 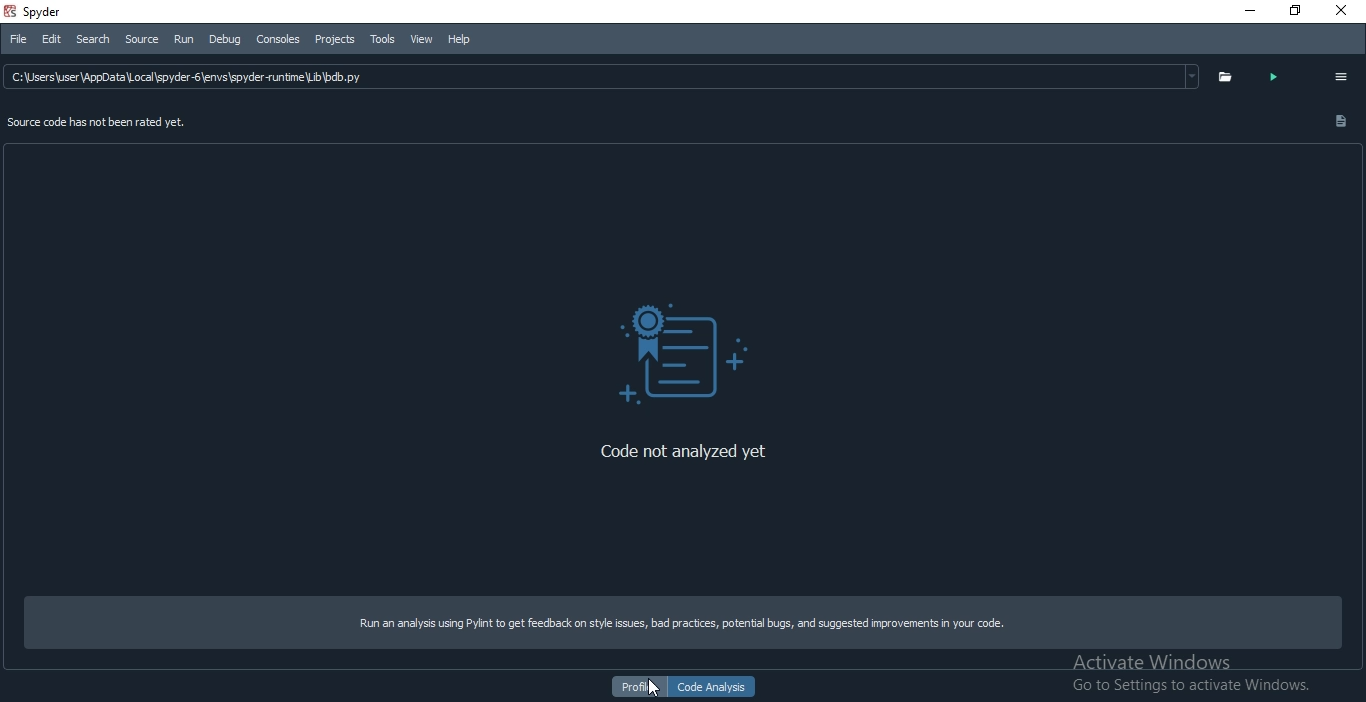 I want to click on close, so click(x=1349, y=14).